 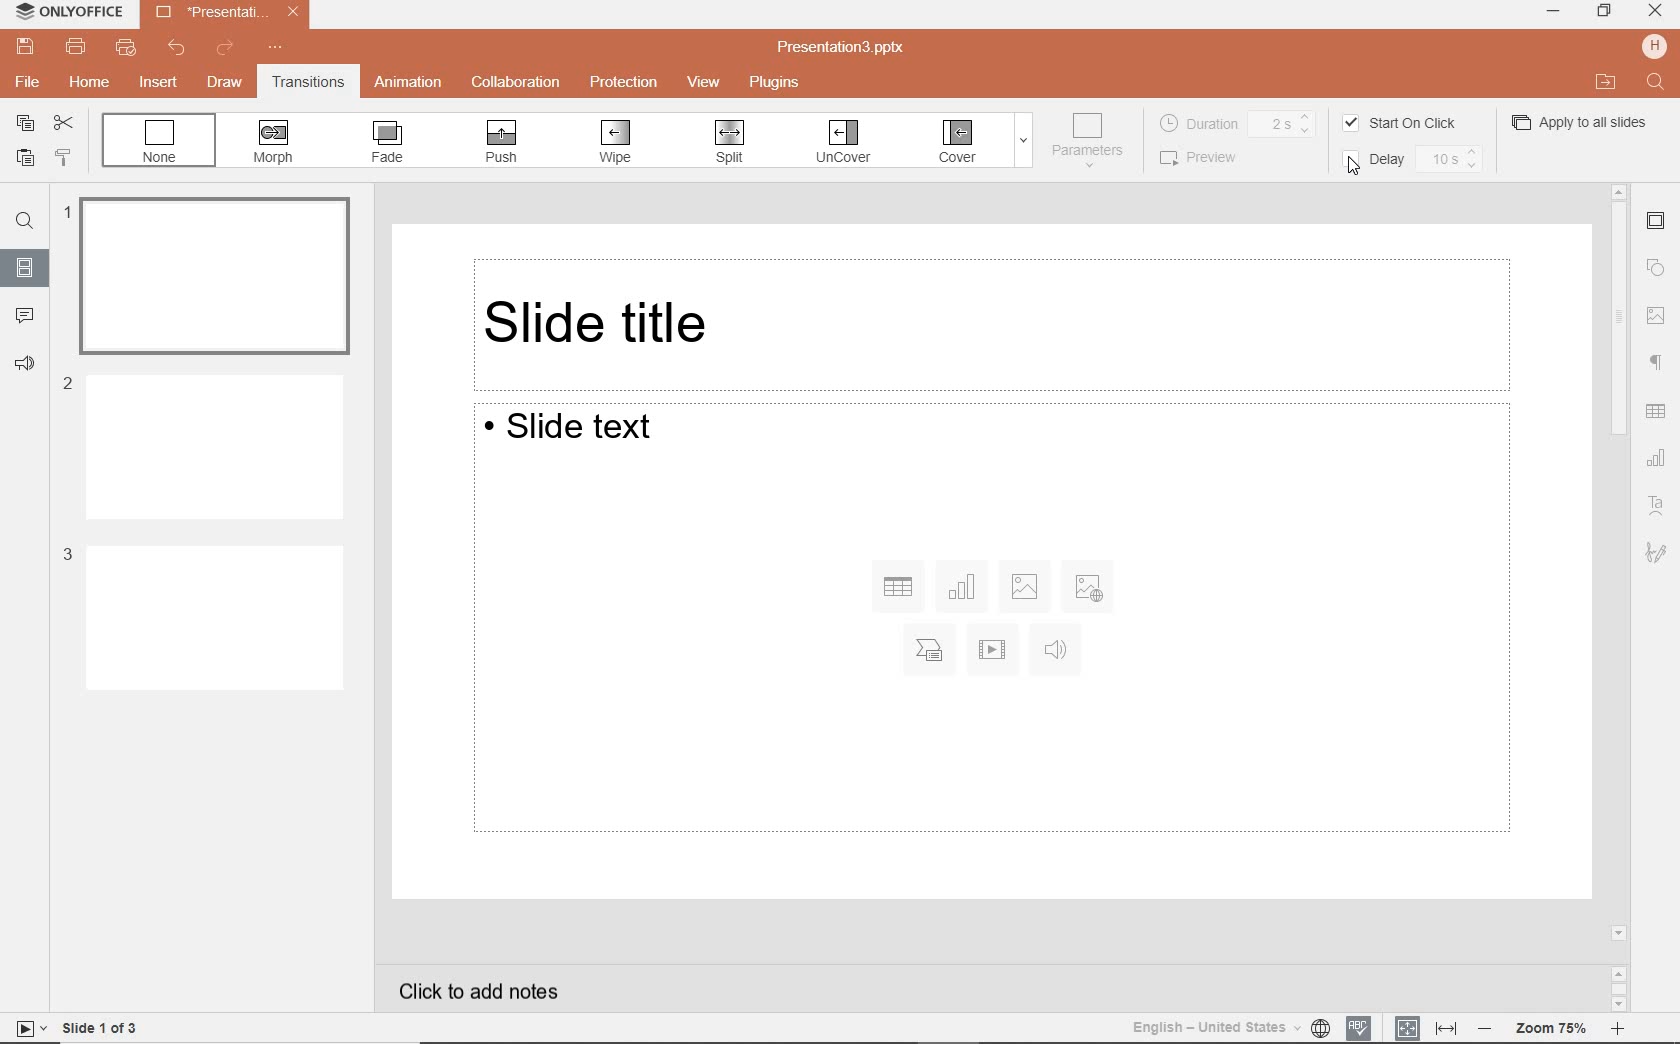 I want to click on scrollbar, so click(x=1617, y=597).